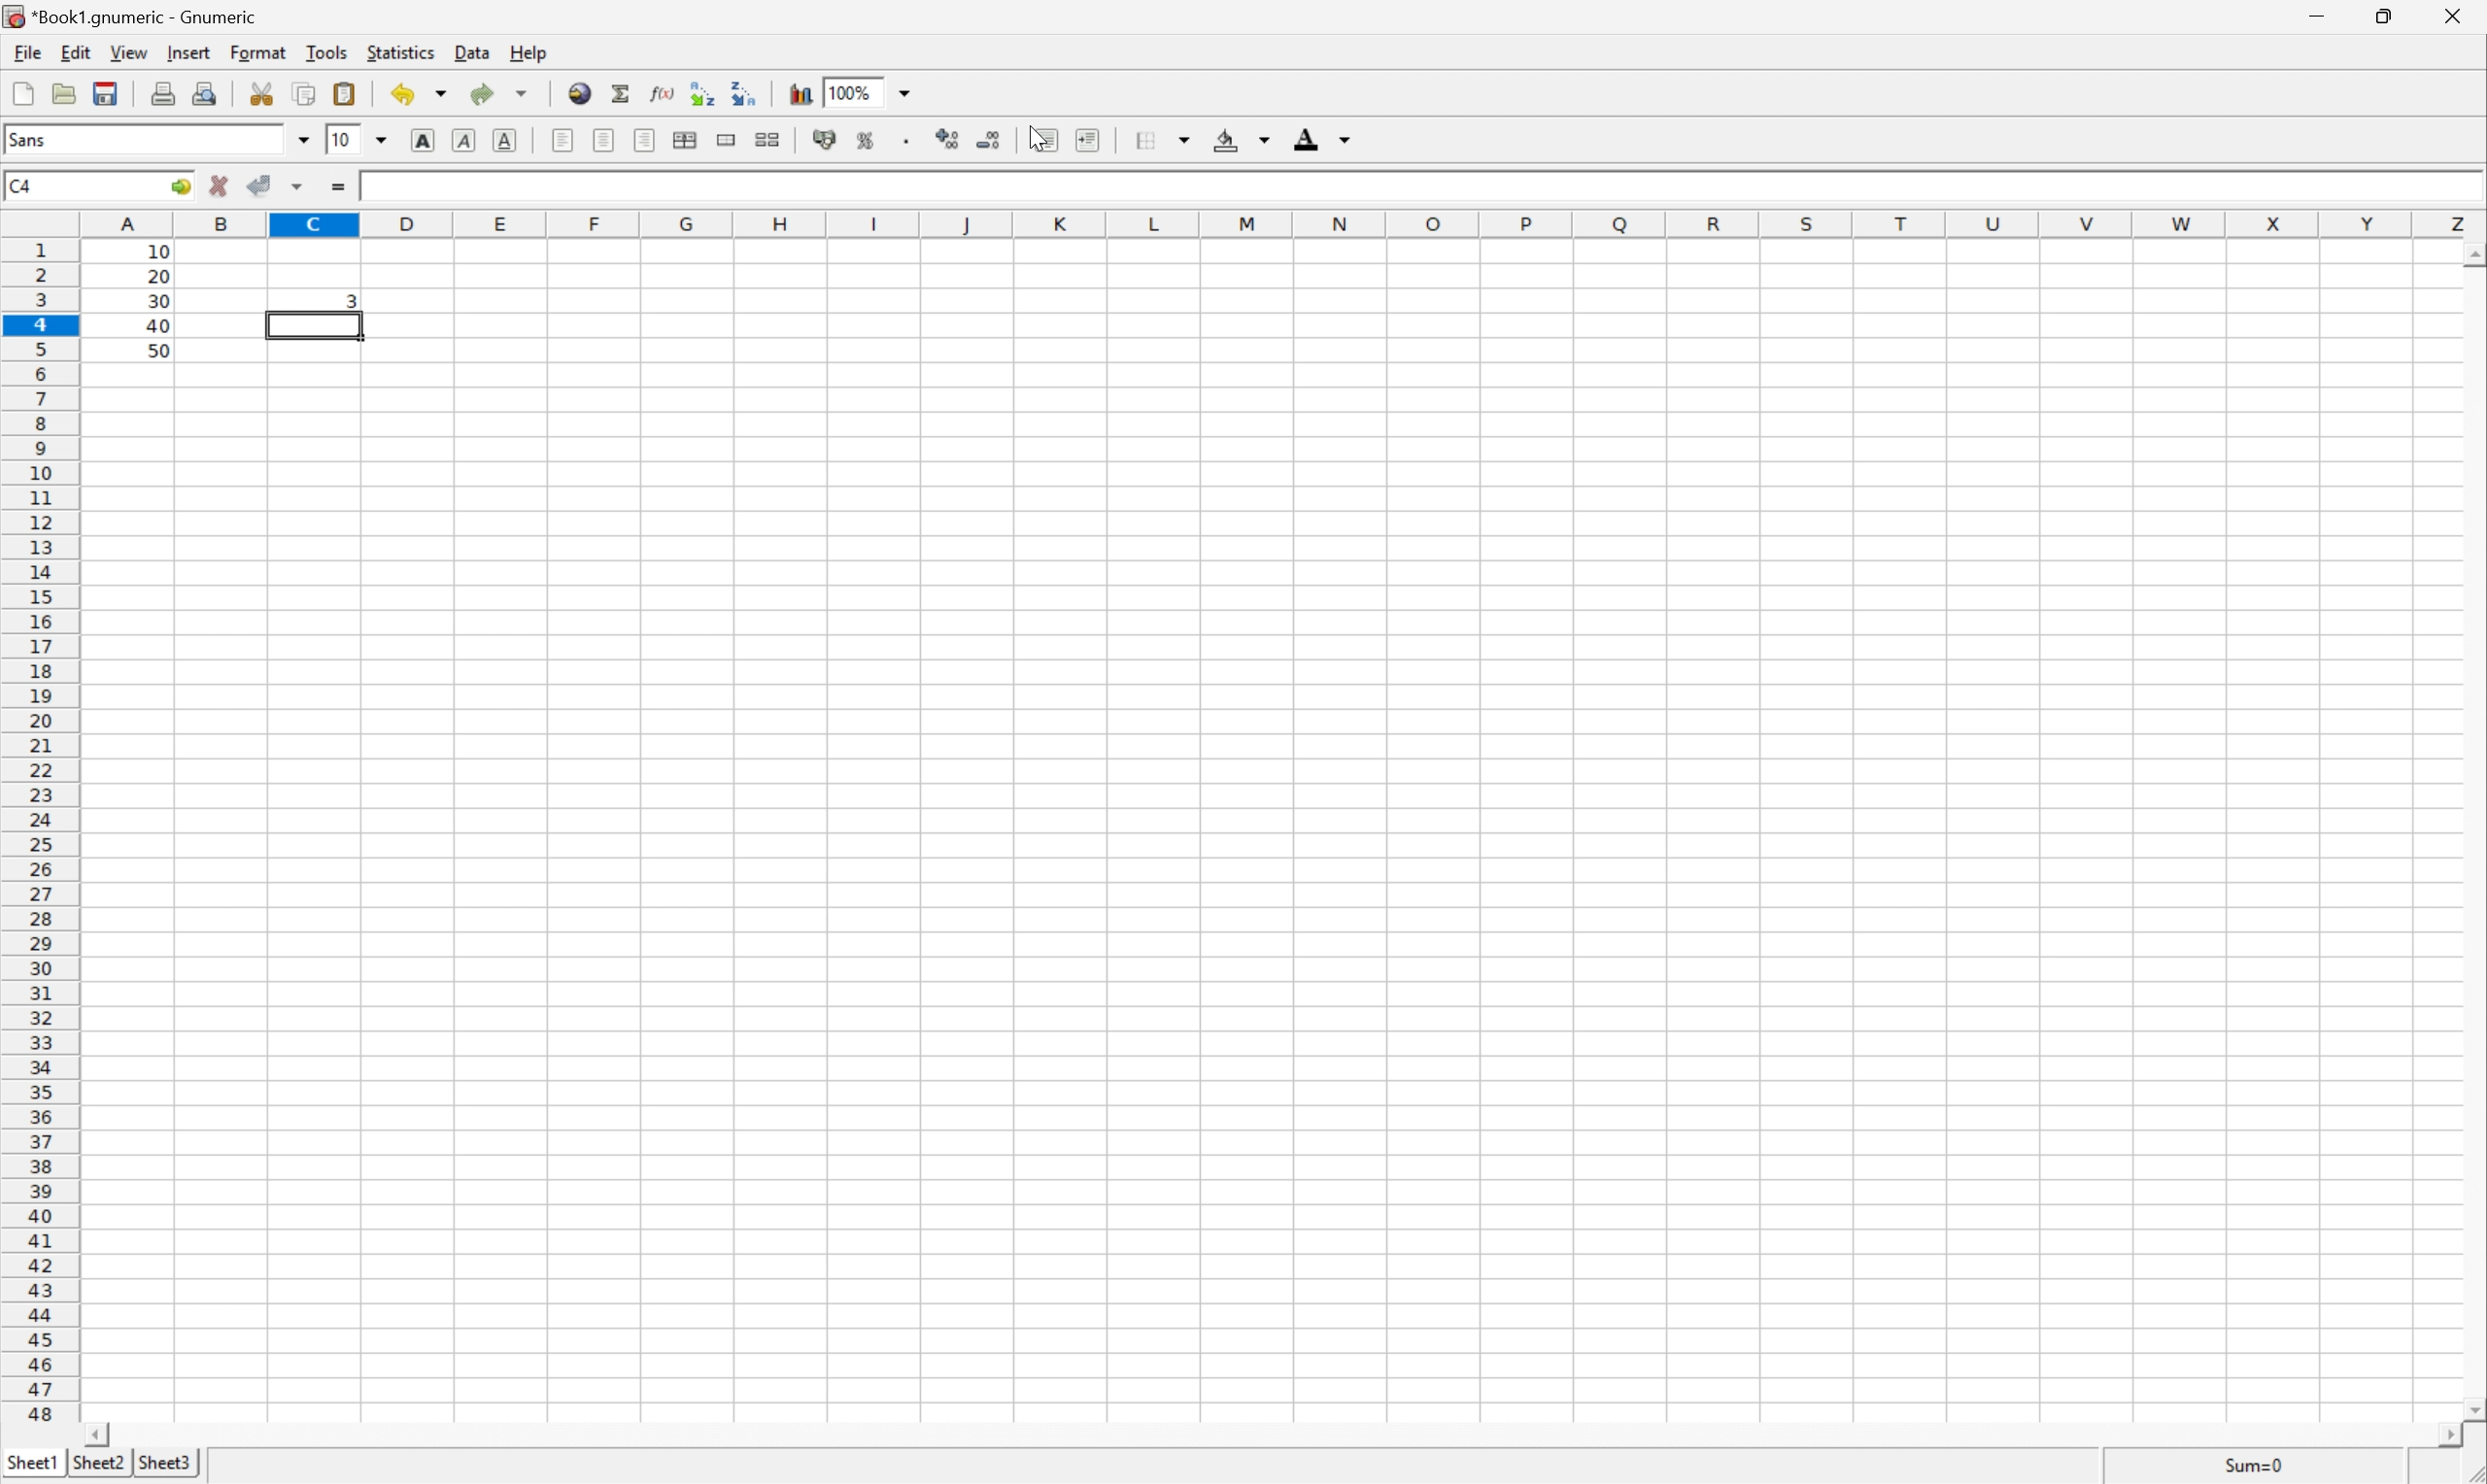  What do you see at coordinates (2472, 253) in the screenshot?
I see `Scroll Up` at bounding box center [2472, 253].